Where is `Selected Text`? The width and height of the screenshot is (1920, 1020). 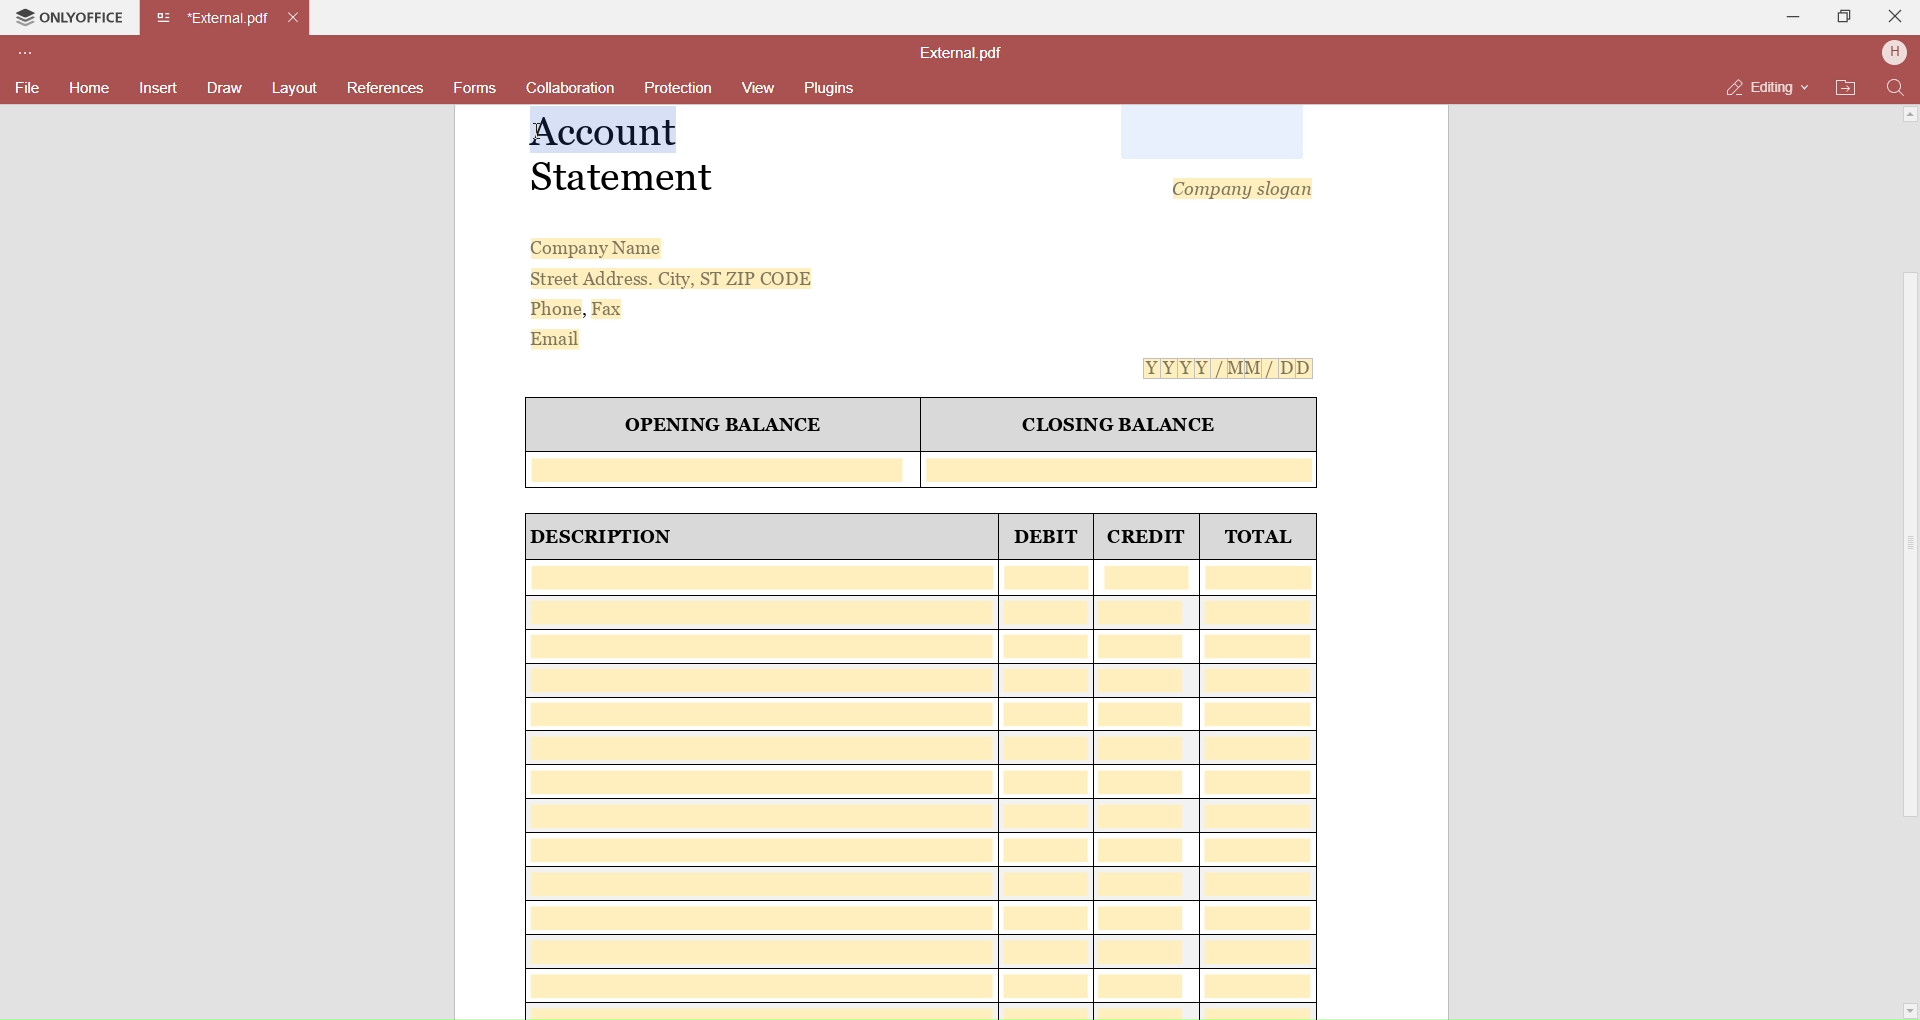 Selected Text is located at coordinates (604, 130).